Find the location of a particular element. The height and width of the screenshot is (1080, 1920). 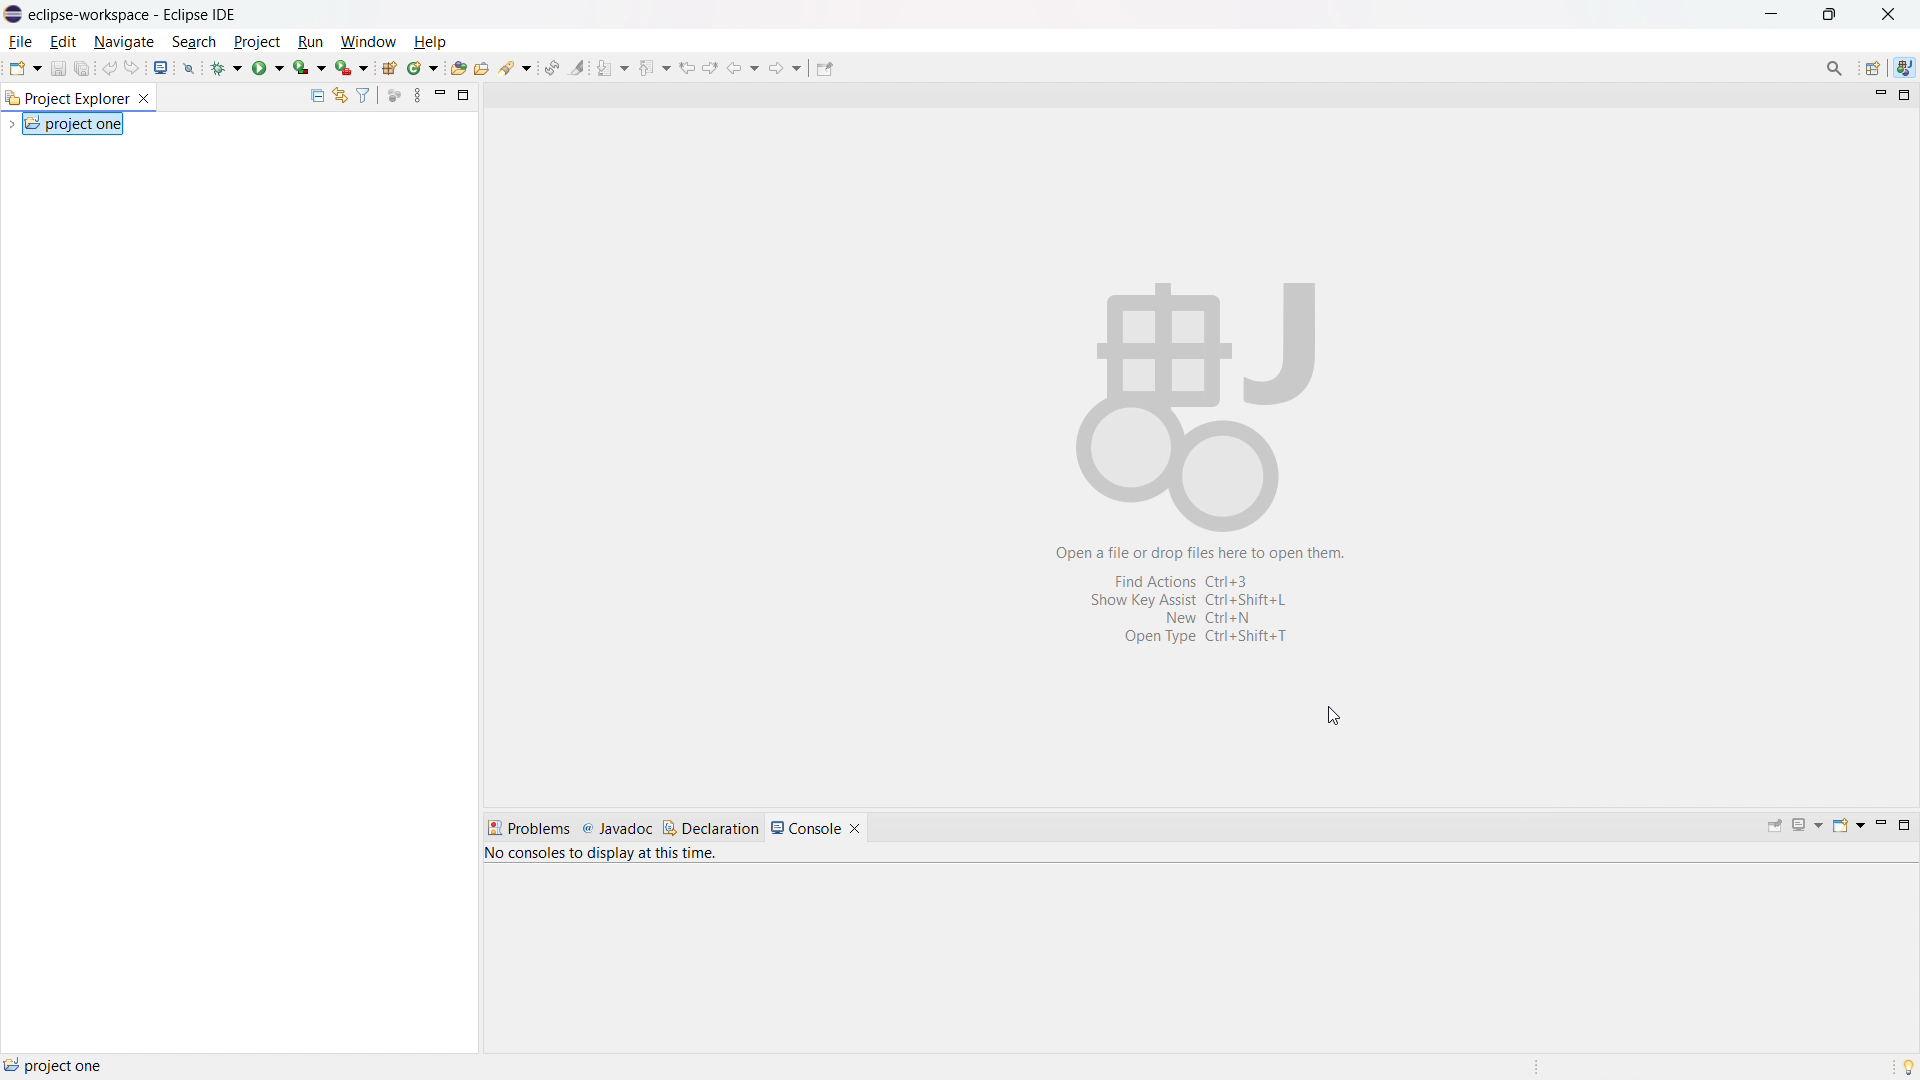

undo is located at coordinates (109, 67).